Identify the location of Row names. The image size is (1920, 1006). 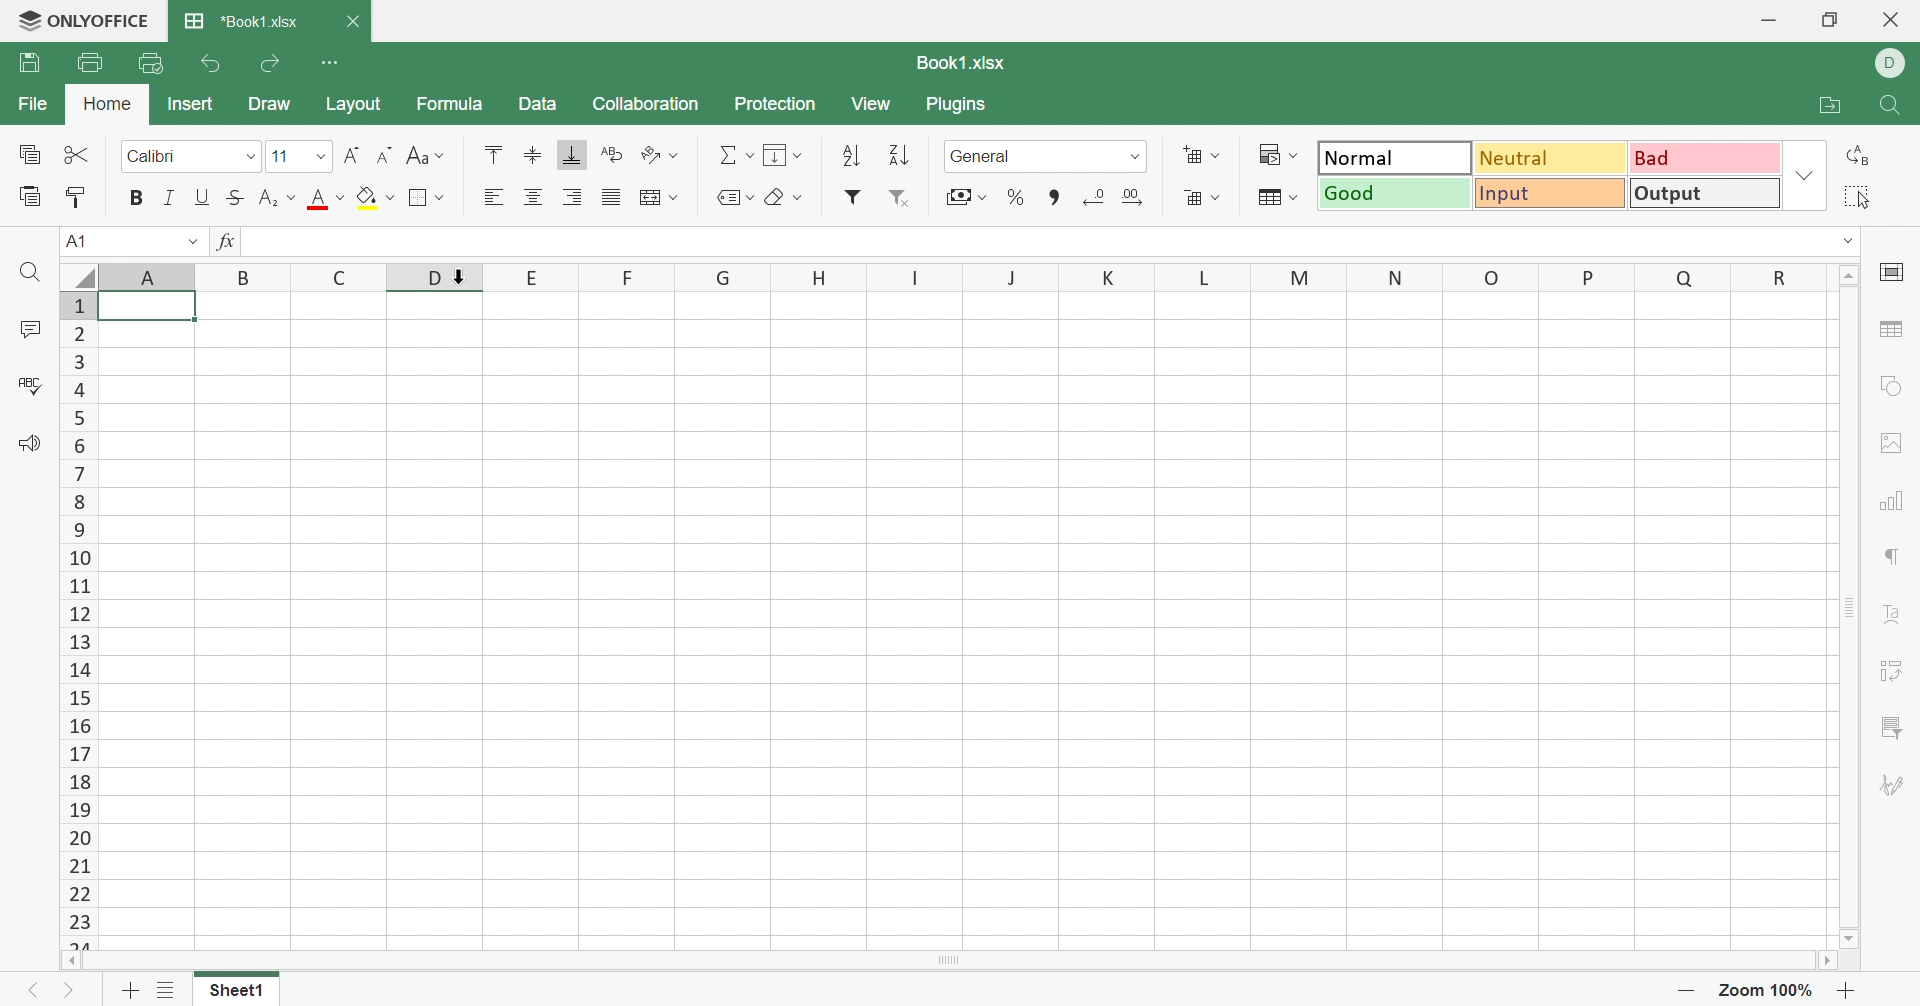
(76, 617).